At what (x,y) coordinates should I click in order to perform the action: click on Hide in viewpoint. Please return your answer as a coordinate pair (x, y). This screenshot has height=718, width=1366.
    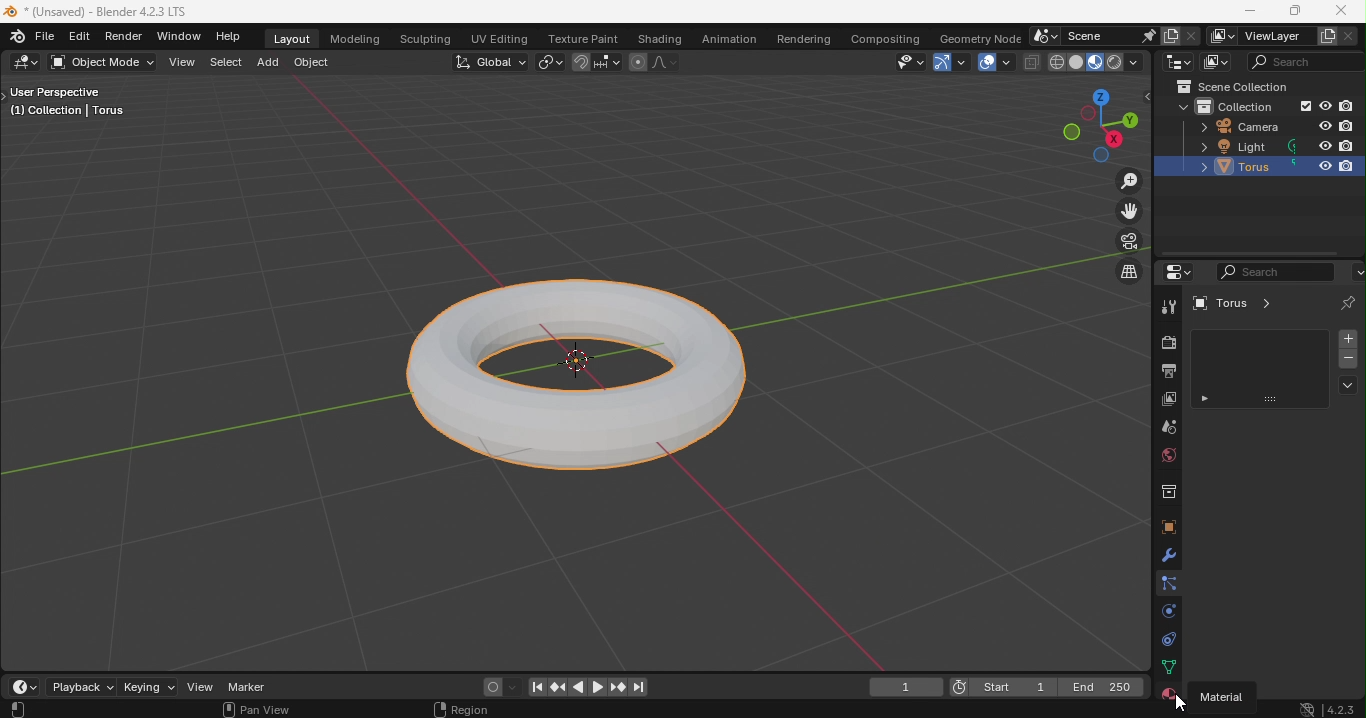
    Looking at the image, I should click on (1325, 147).